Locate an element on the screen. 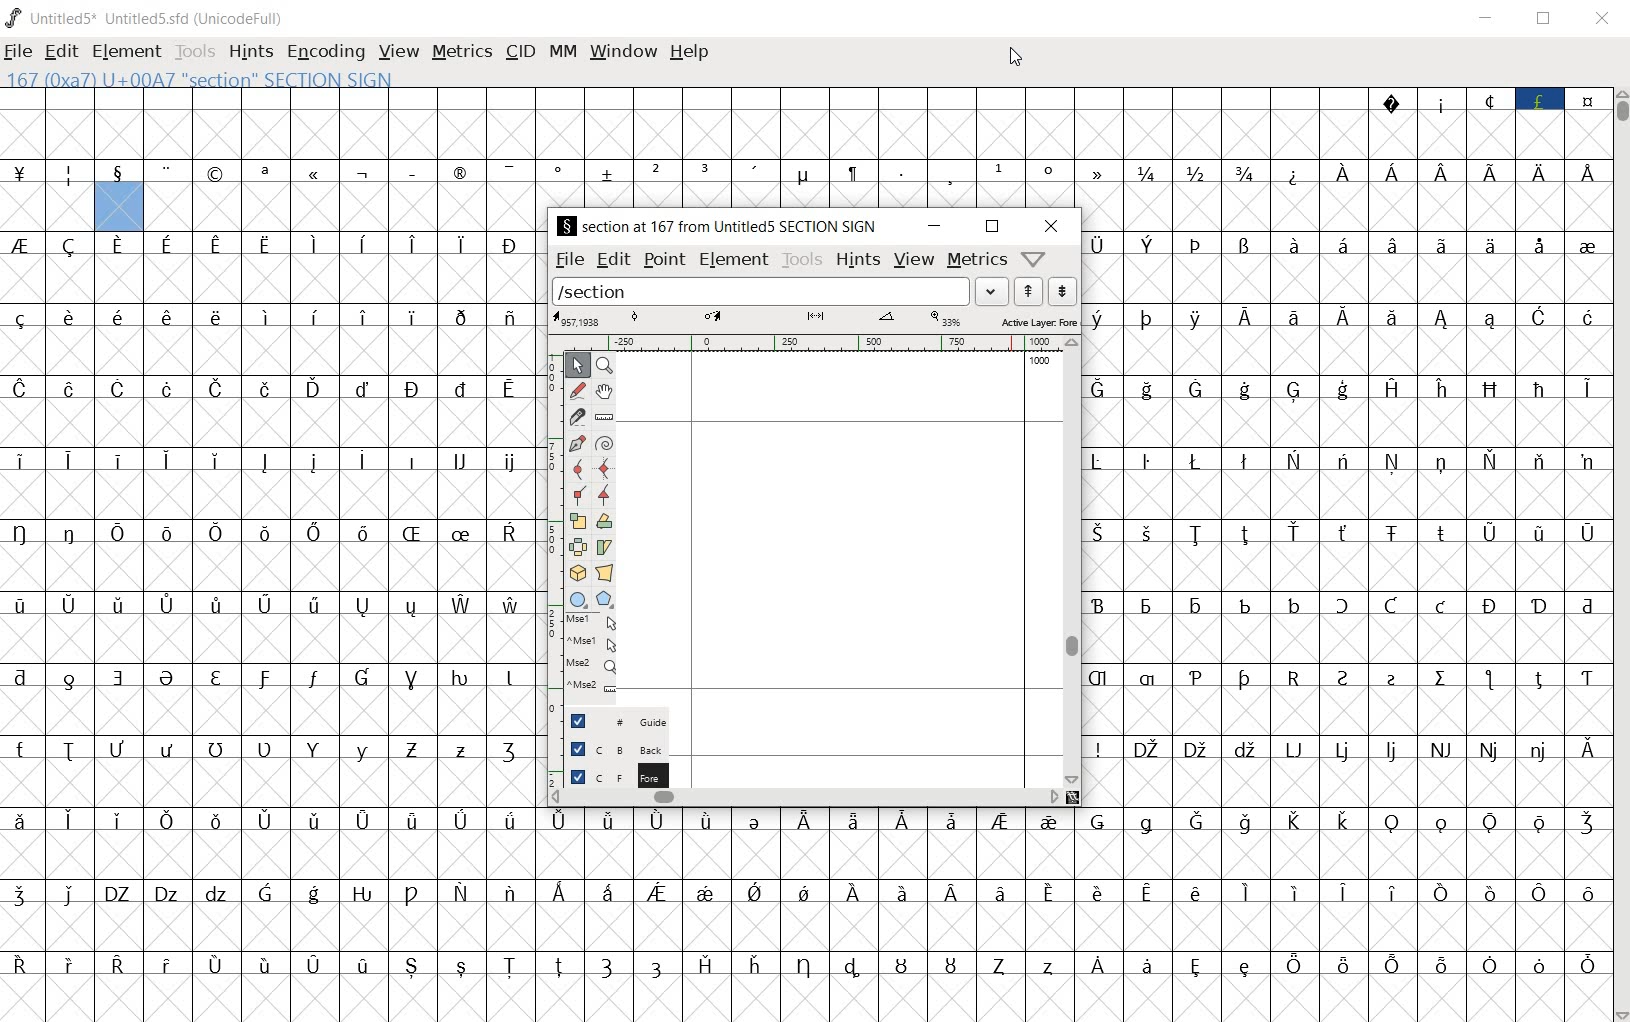  mm is located at coordinates (560, 52).